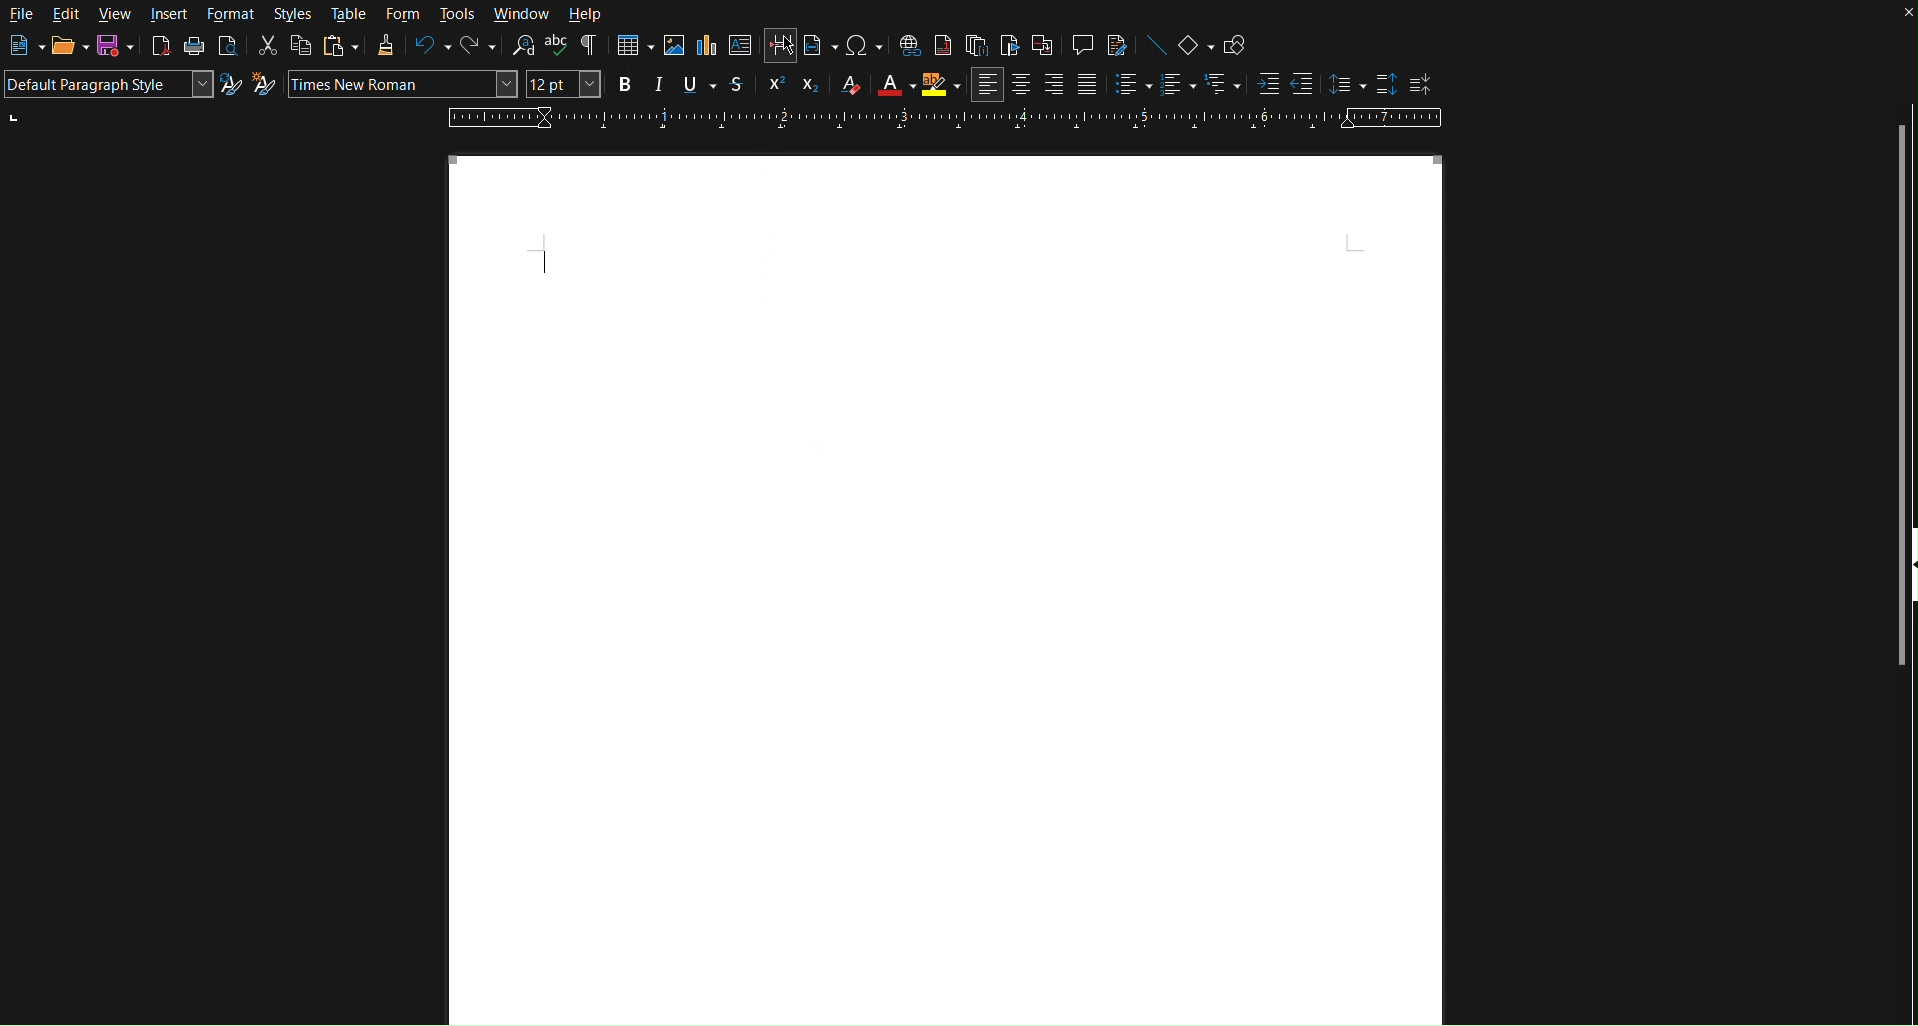  What do you see at coordinates (948, 591) in the screenshot?
I see `Page` at bounding box center [948, 591].